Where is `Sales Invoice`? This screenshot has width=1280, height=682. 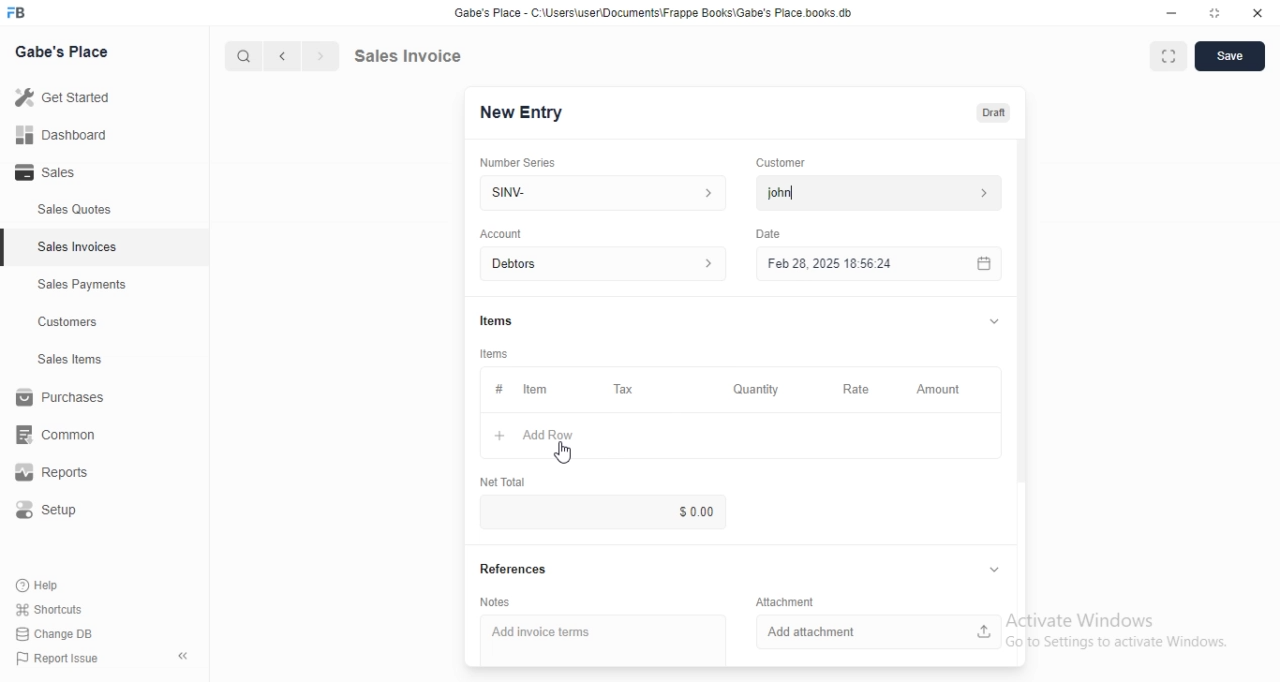 Sales Invoice is located at coordinates (419, 55).